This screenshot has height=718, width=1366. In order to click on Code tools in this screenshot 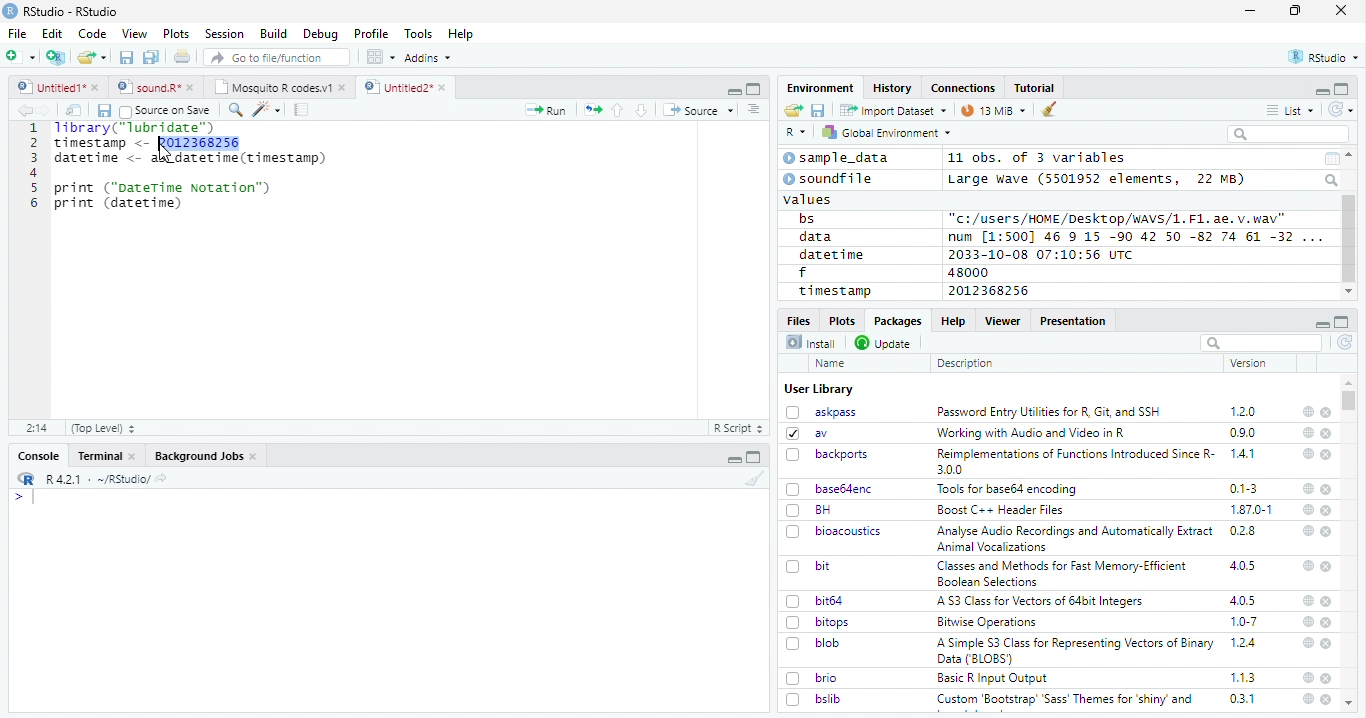, I will do `click(265, 109)`.